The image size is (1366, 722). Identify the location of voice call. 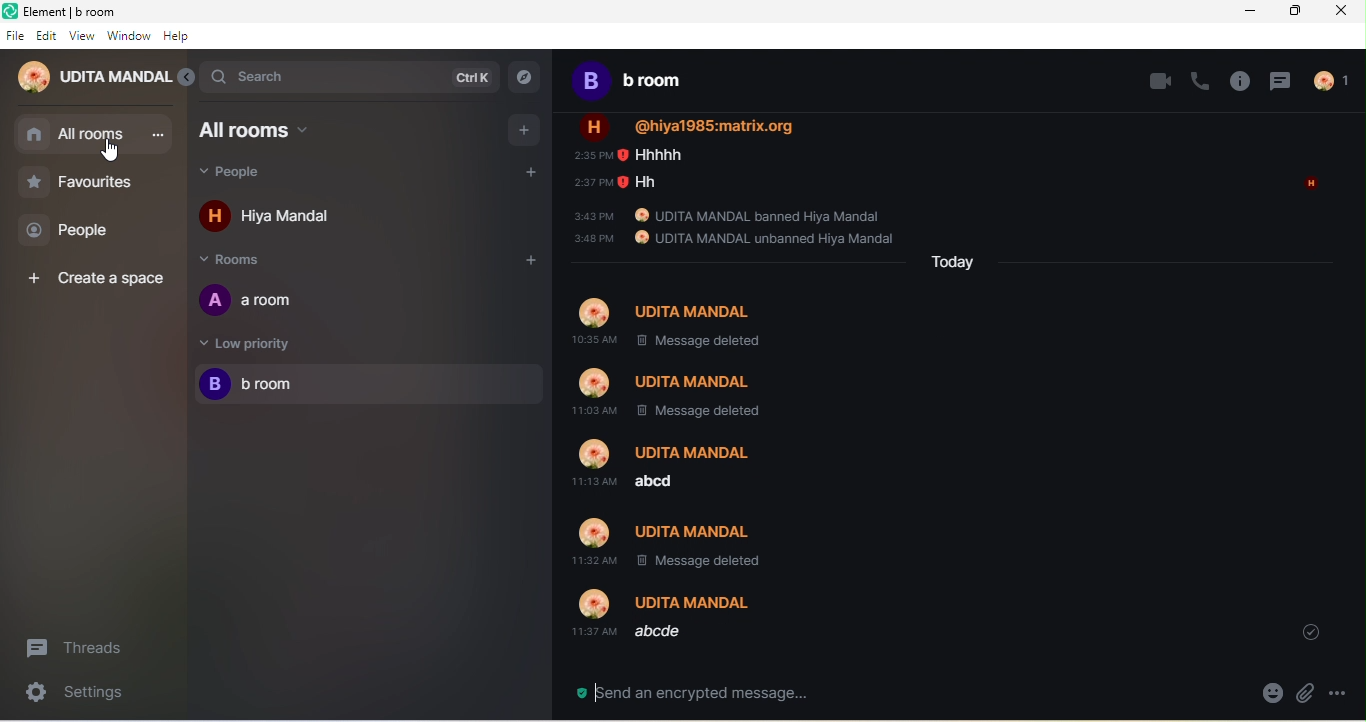
(1195, 79).